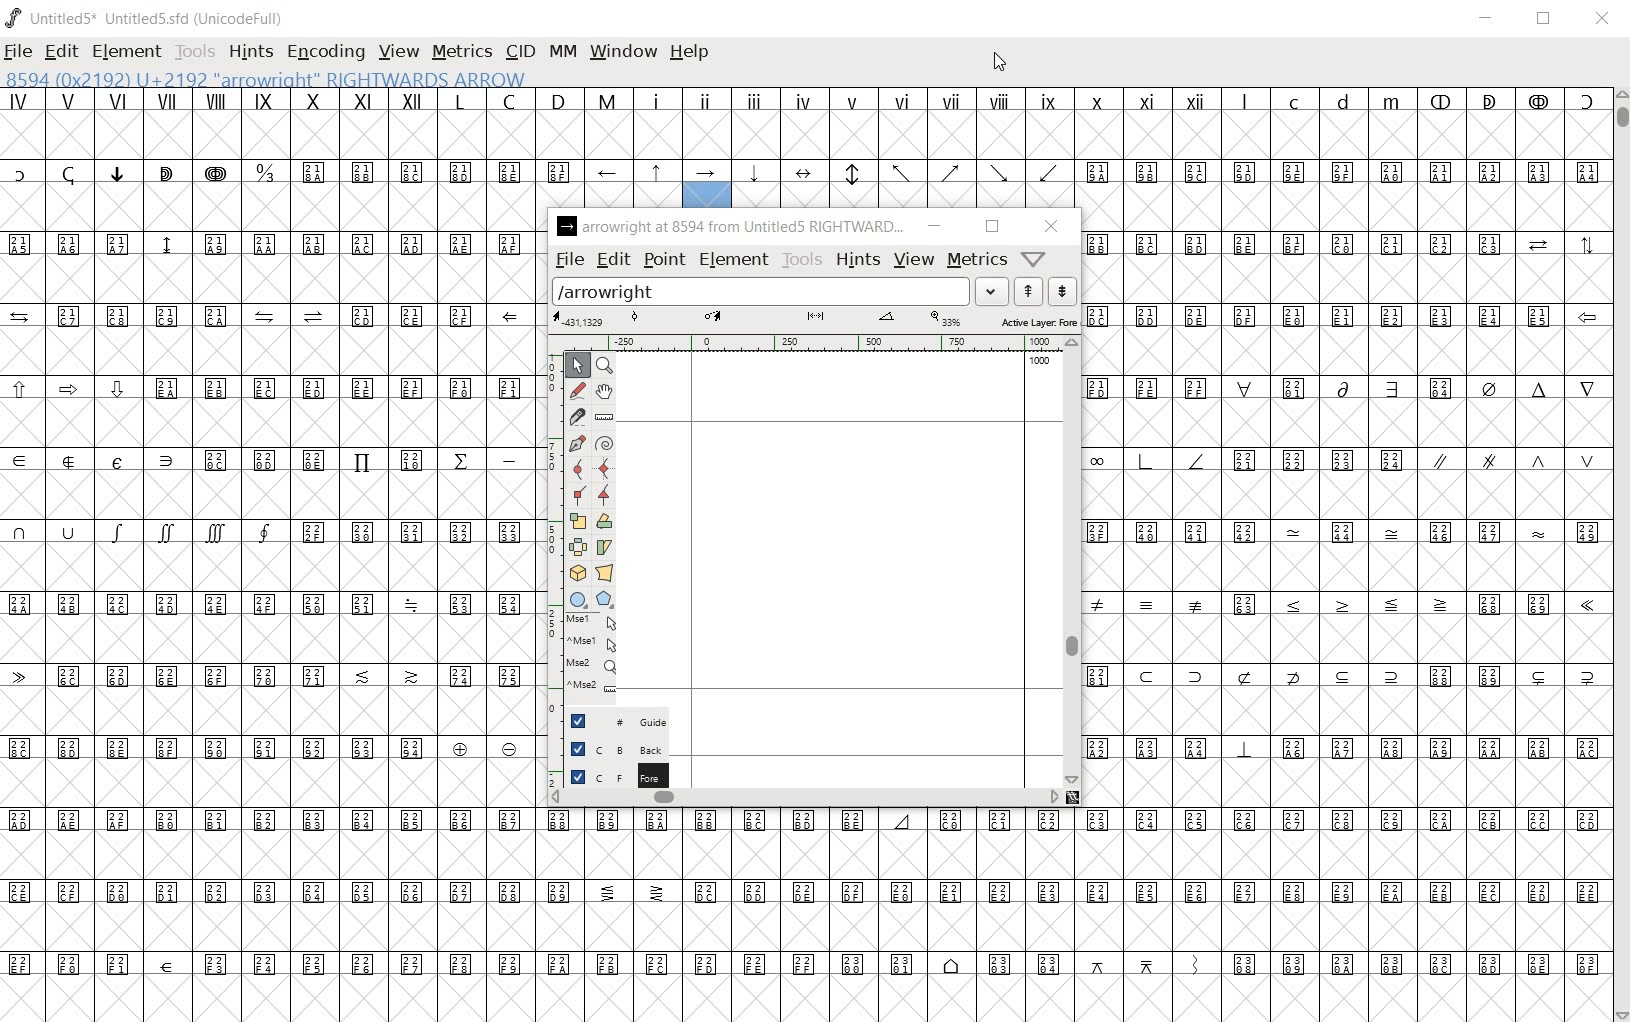 The height and width of the screenshot is (1022, 1630). Describe the element at coordinates (734, 259) in the screenshot. I see `element` at that location.